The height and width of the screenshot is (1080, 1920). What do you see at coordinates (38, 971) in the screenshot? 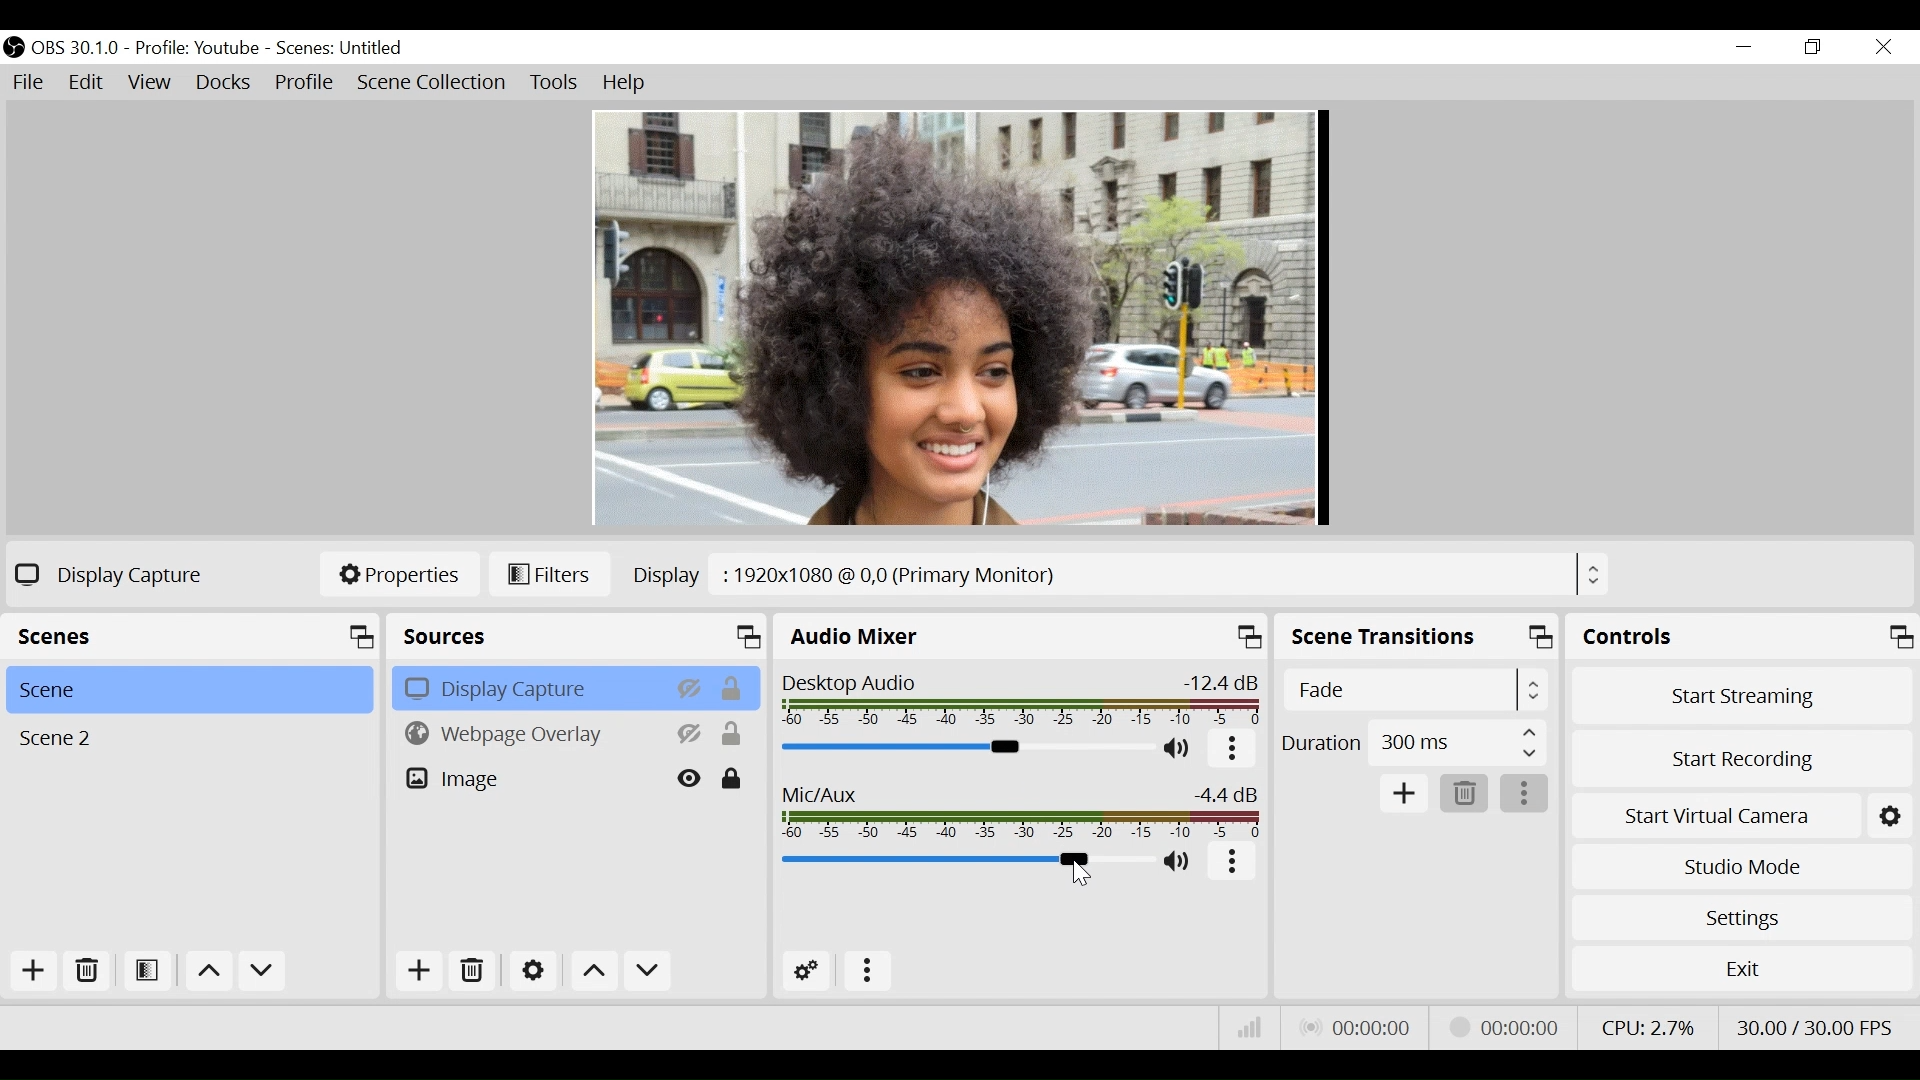
I see `Add` at bounding box center [38, 971].